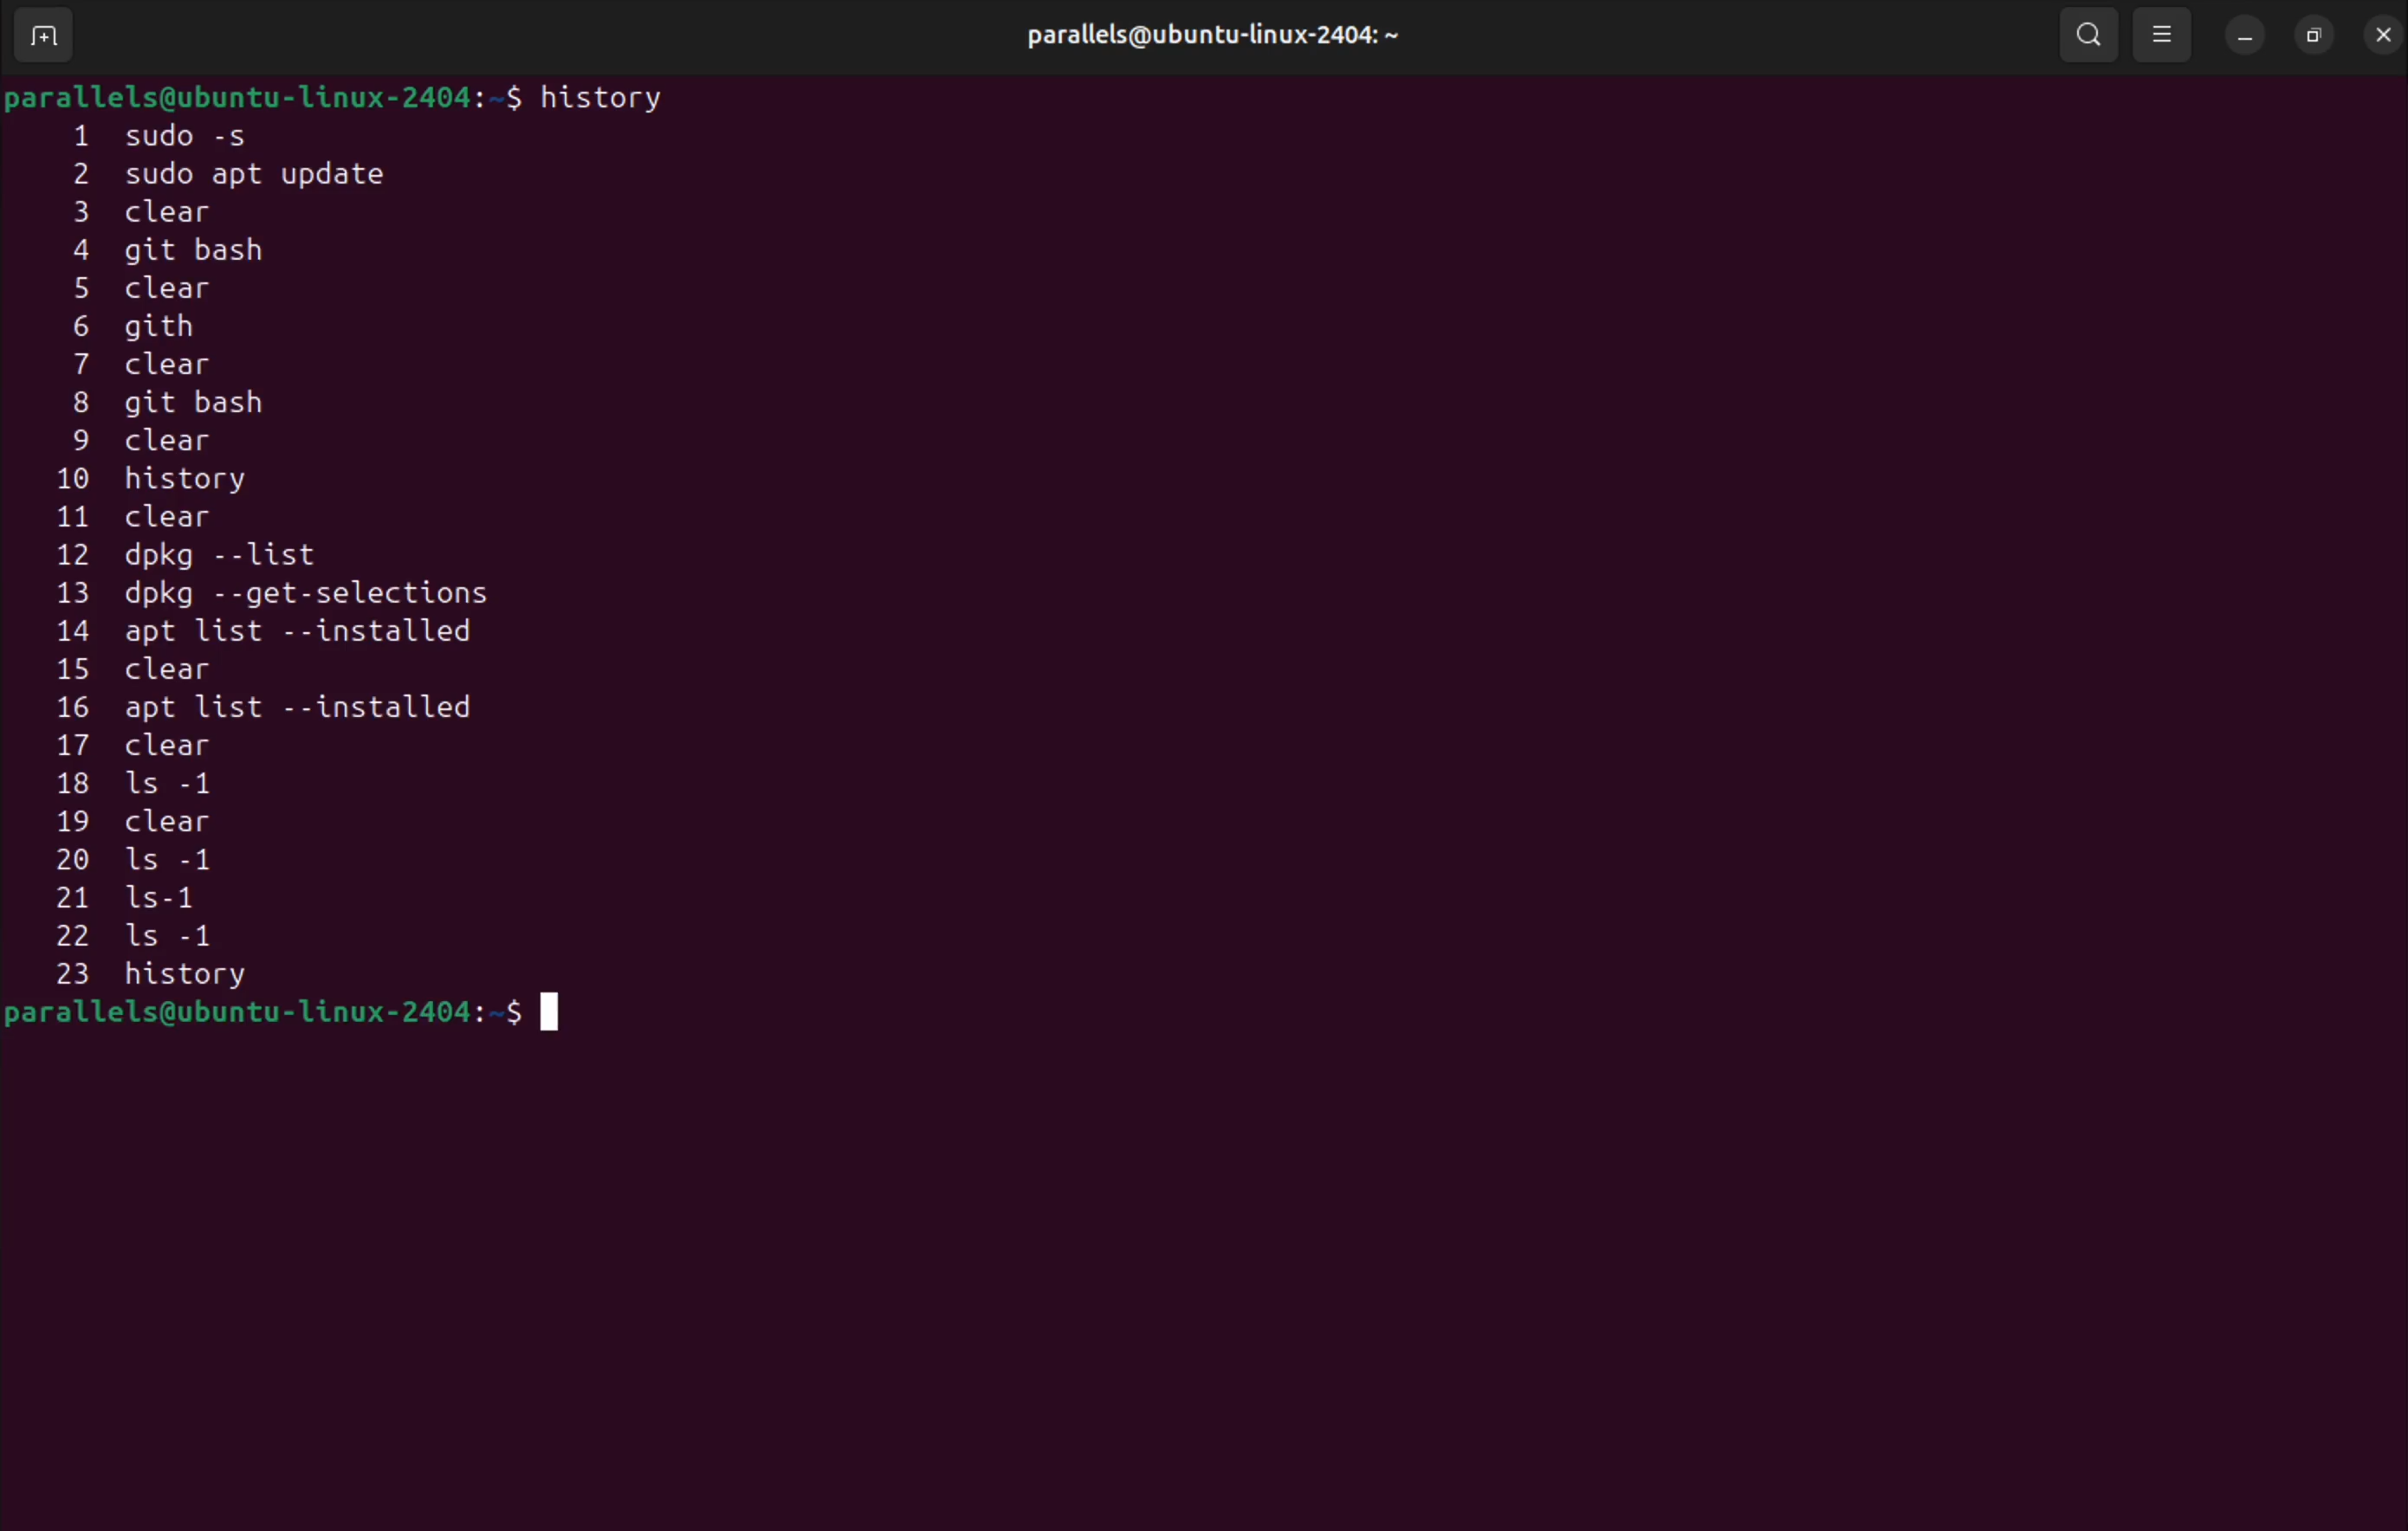  What do you see at coordinates (165, 325) in the screenshot?
I see `6 gith` at bounding box center [165, 325].